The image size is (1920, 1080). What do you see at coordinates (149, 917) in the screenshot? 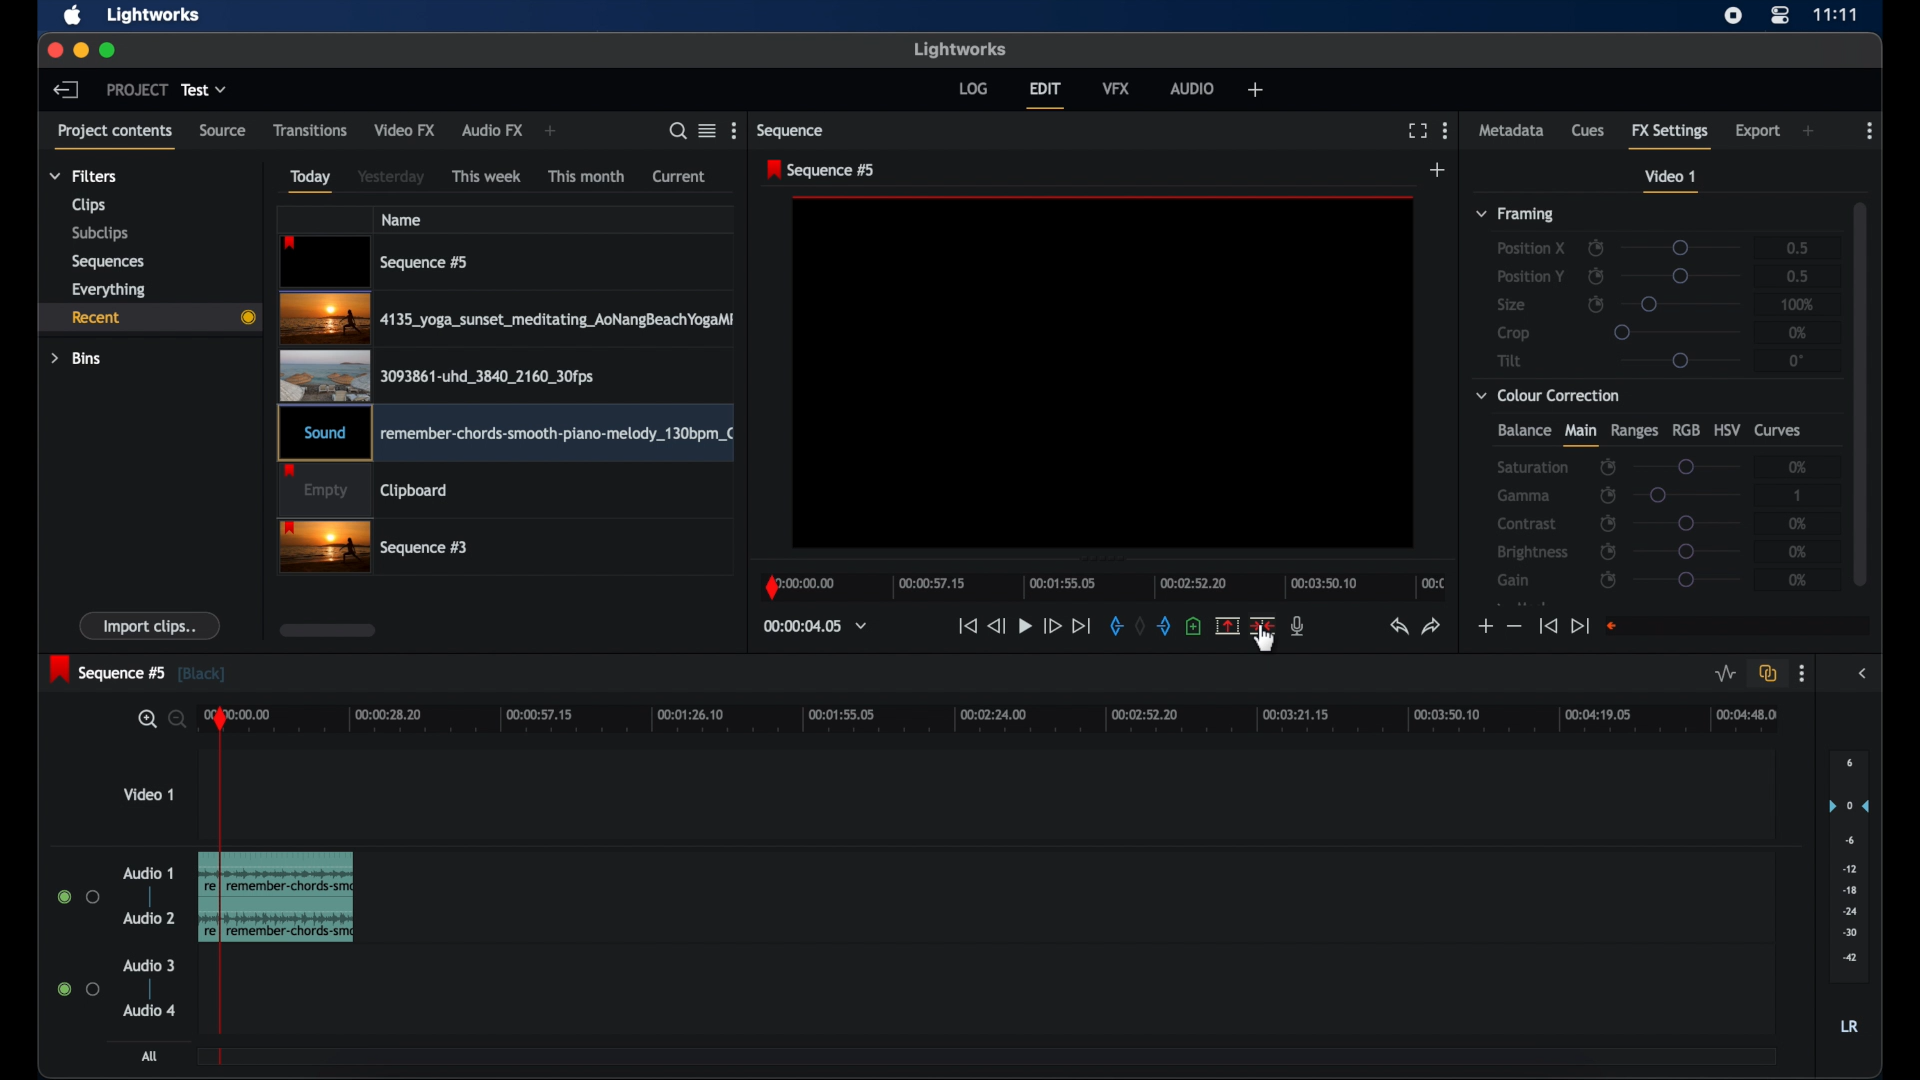
I see `audio 2` at bounding box center [149, 917].